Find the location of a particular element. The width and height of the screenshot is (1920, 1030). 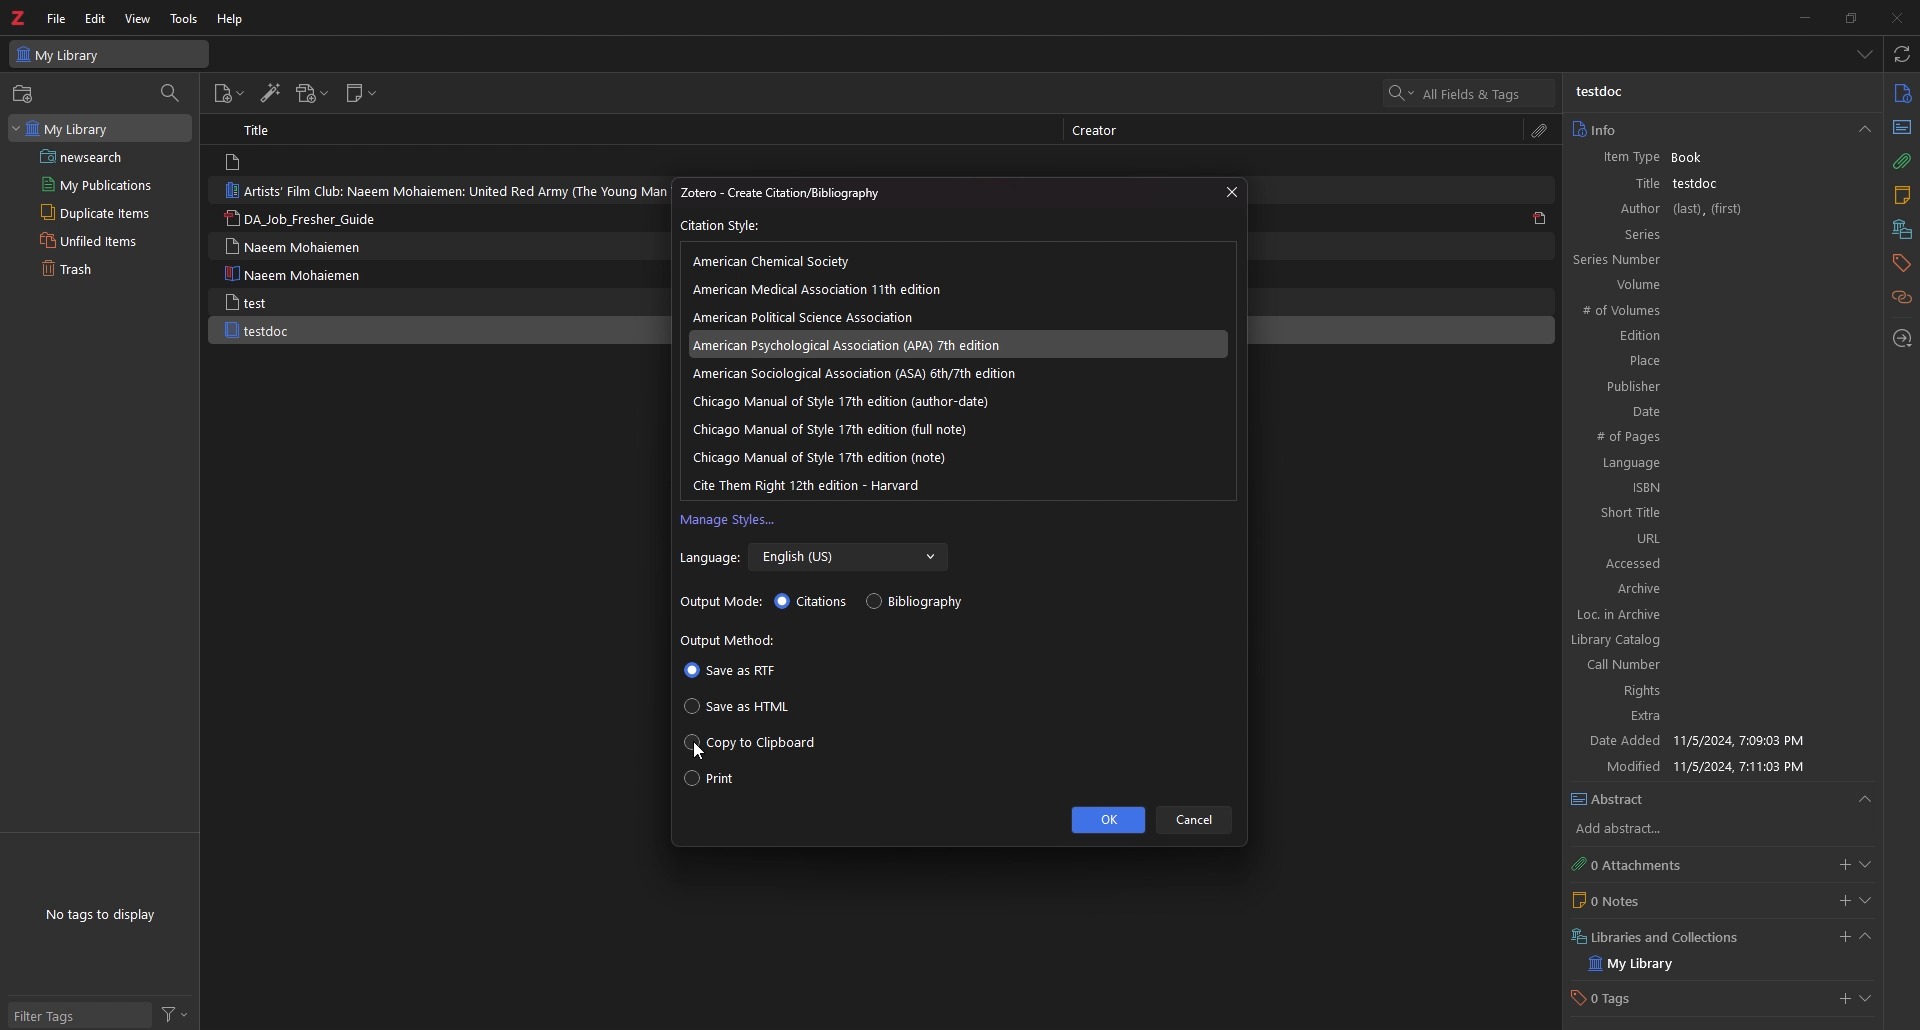

copy to clipboard is located at coordinates (751, 743).